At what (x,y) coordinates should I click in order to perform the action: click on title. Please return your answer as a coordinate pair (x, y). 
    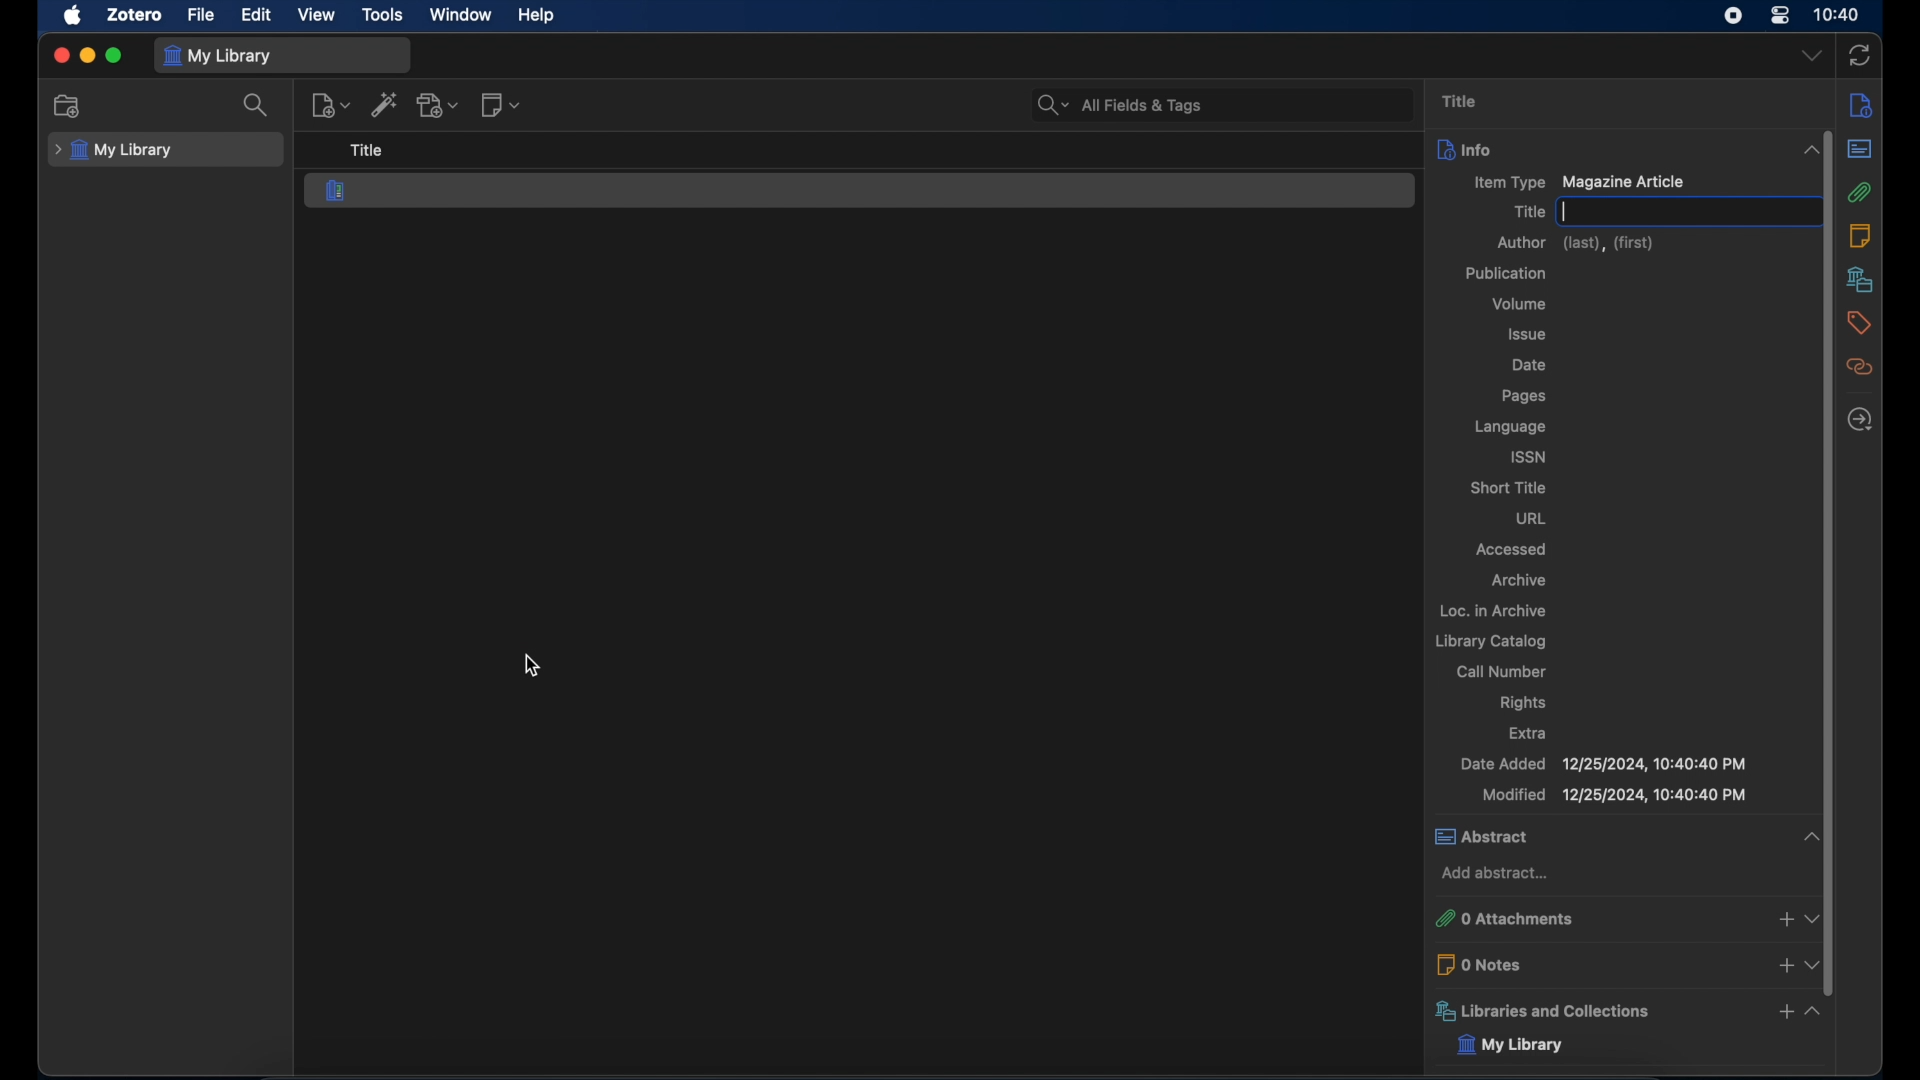
    Looking at the image, I should click on (367, 150).